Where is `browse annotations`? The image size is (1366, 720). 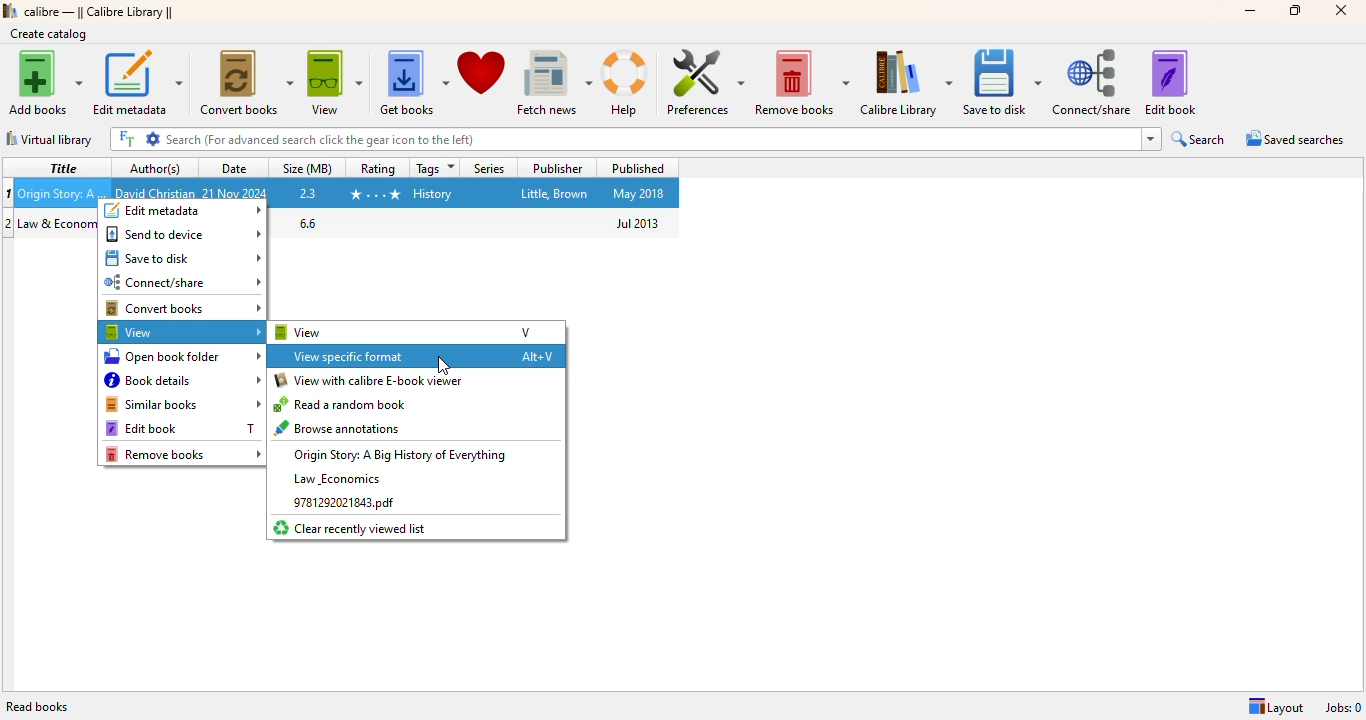 browse annotations is located at coordinates (340, 427).